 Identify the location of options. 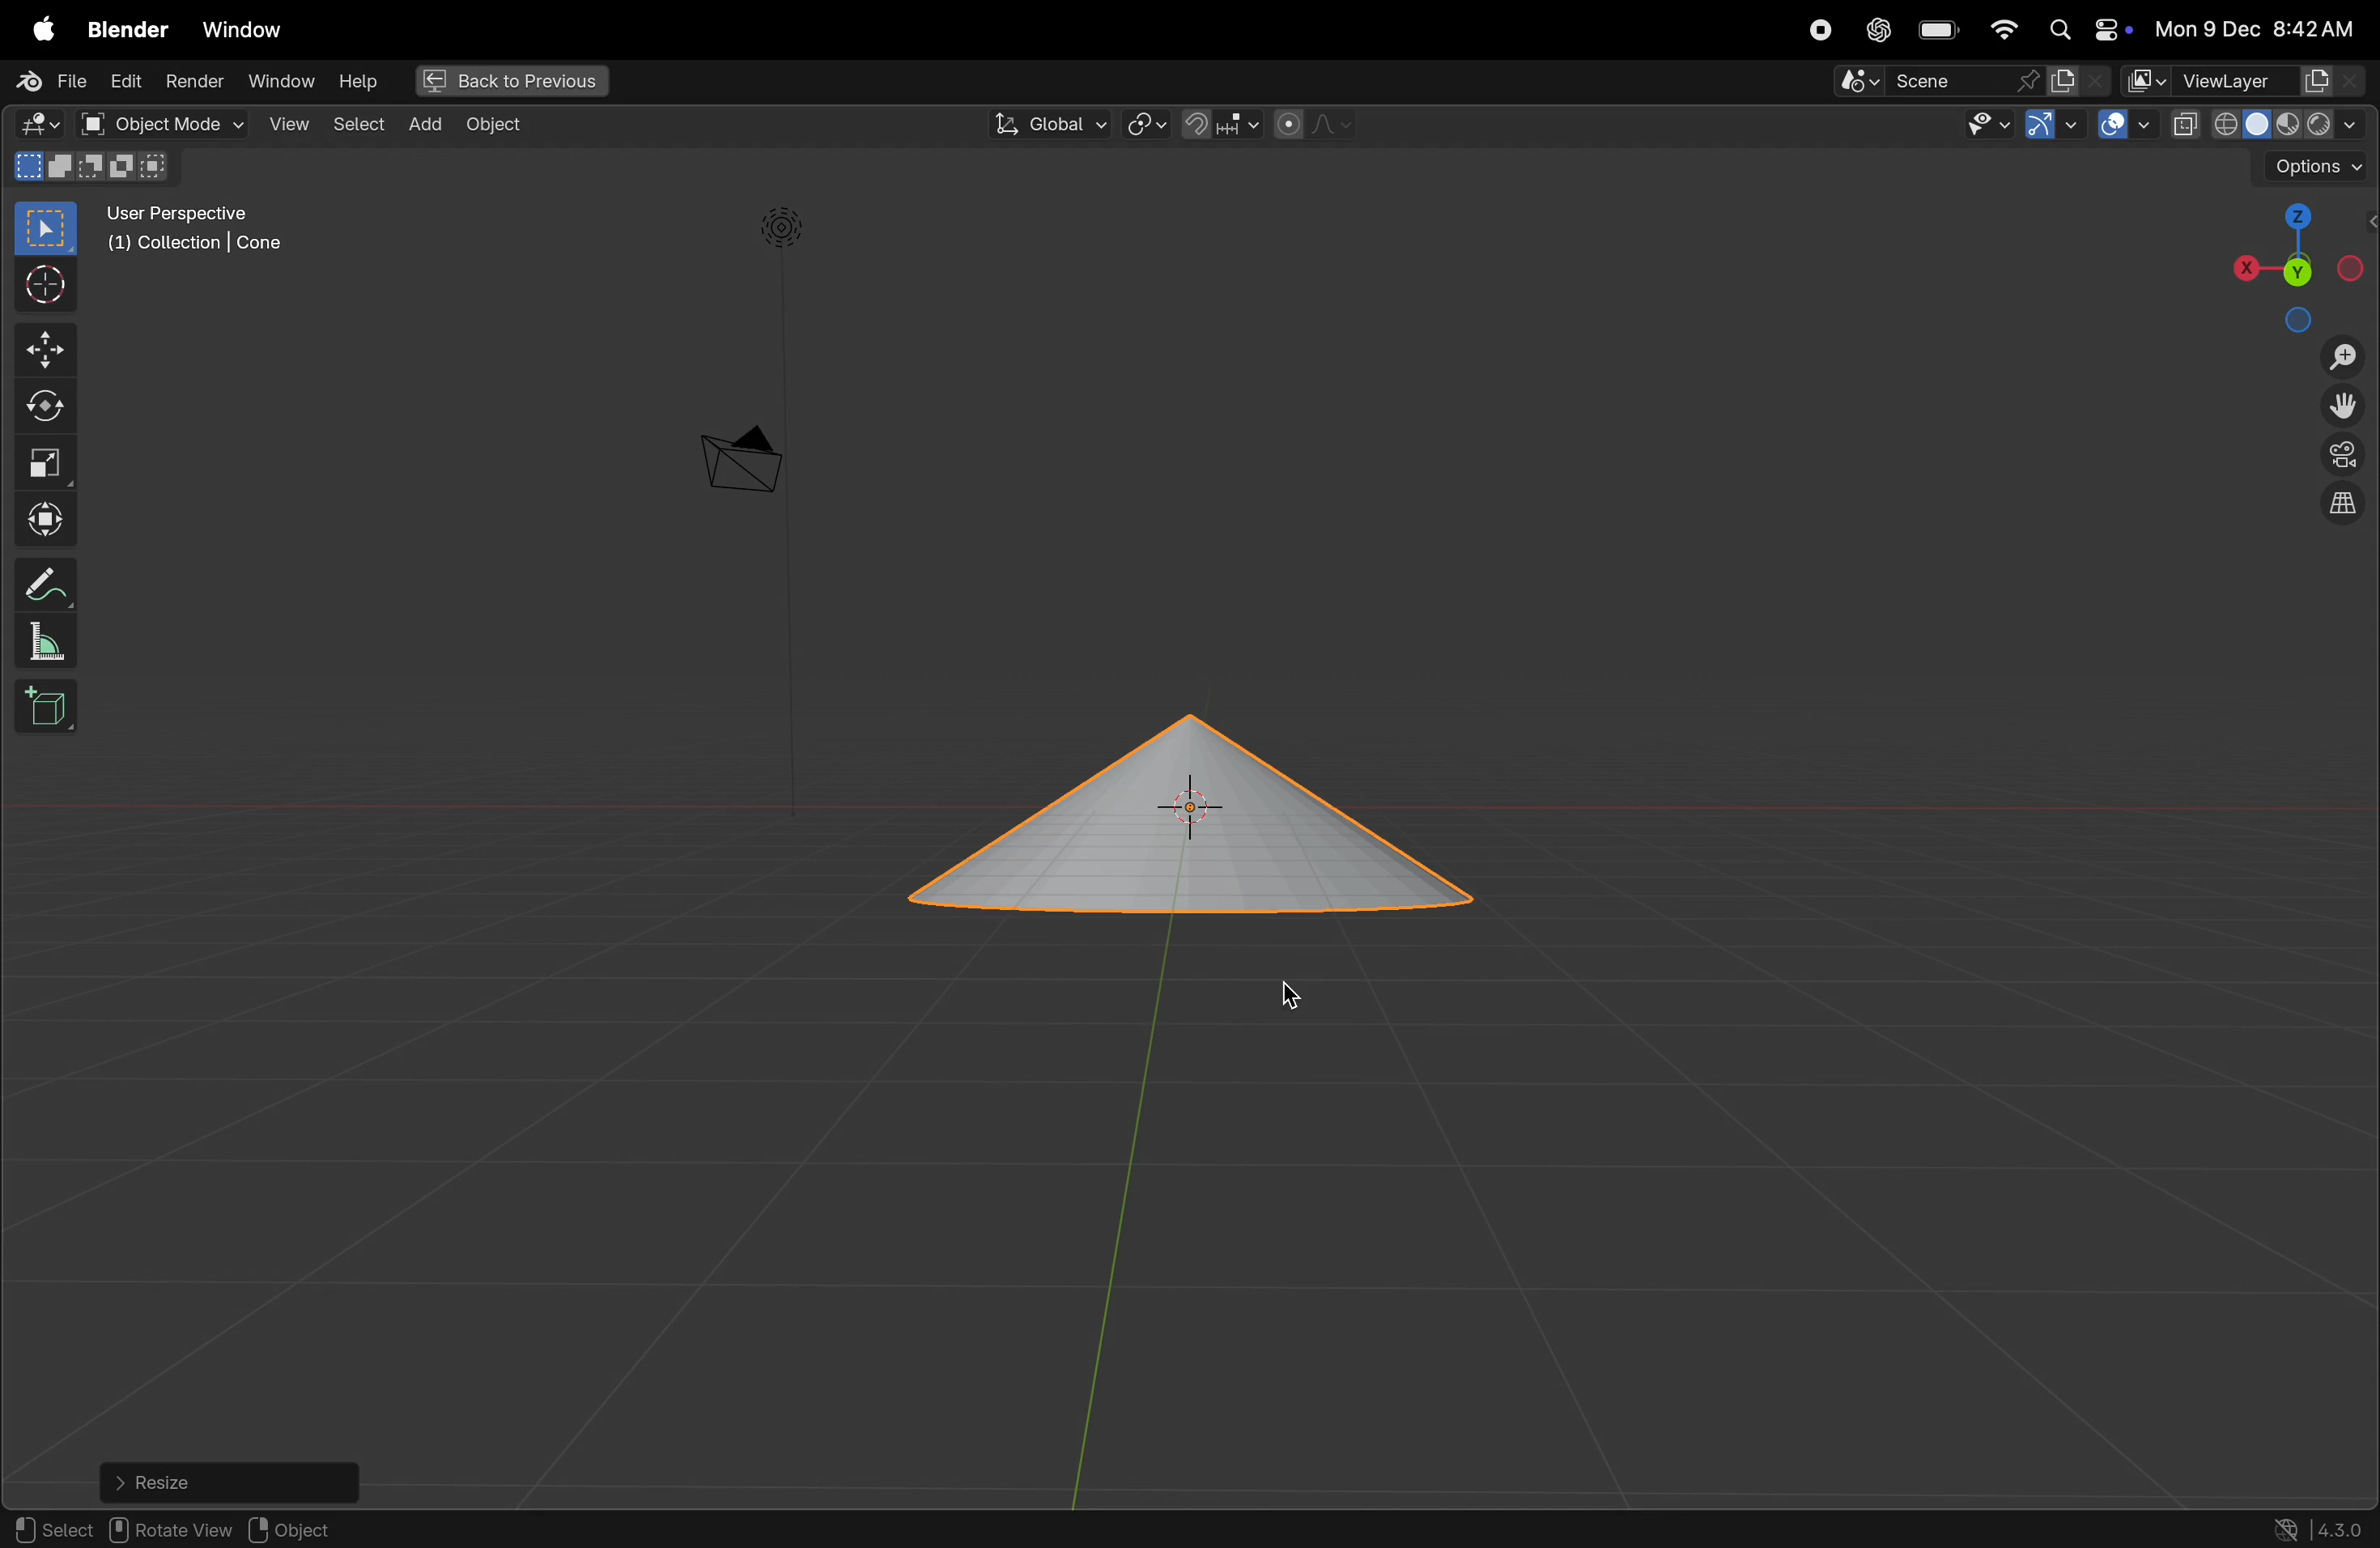
(2318, 166).